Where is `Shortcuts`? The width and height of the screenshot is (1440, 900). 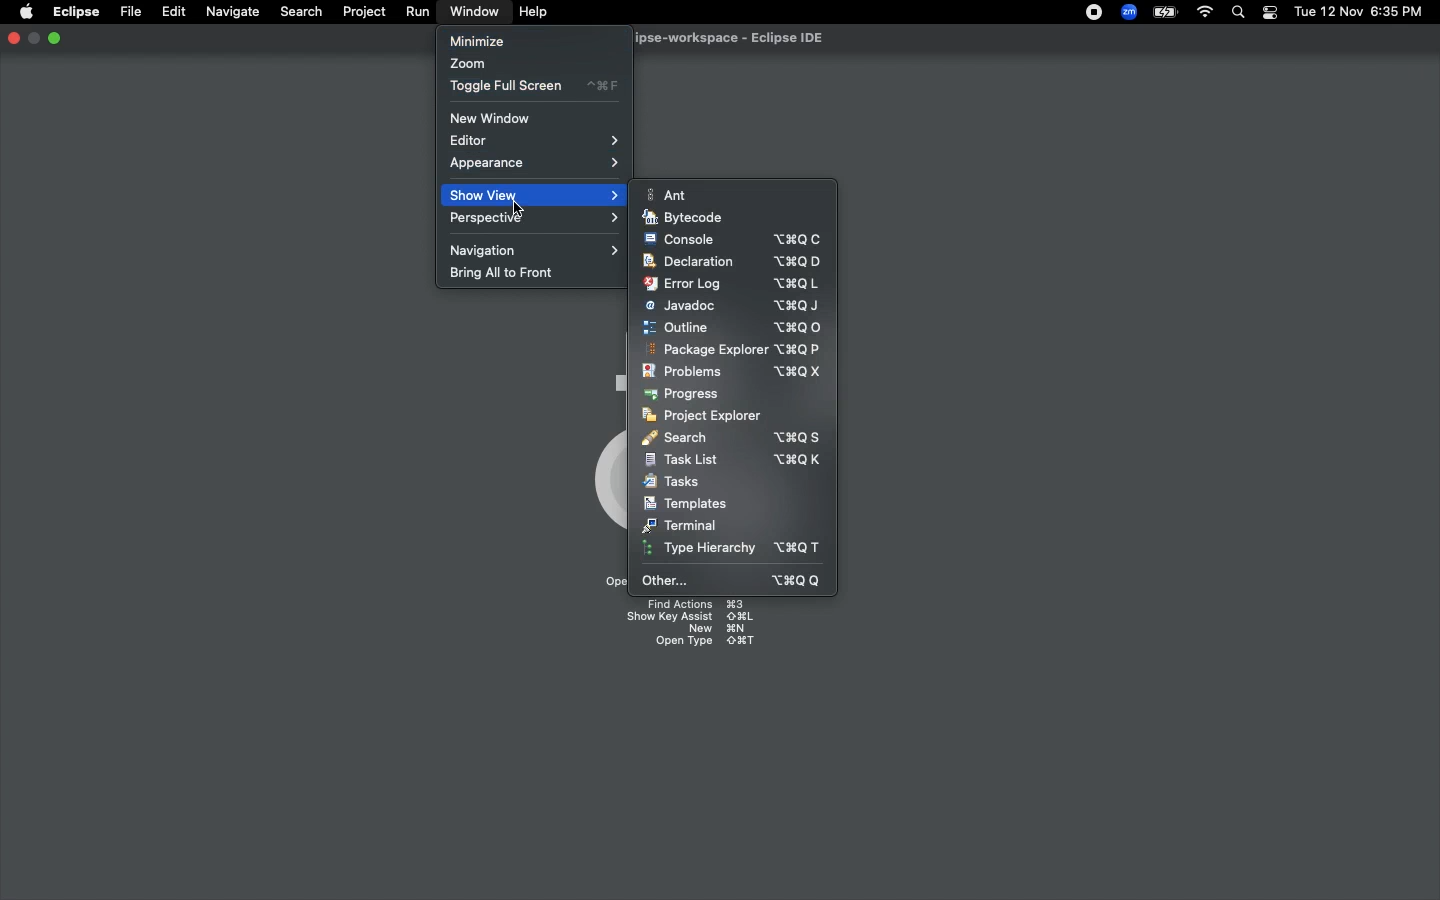 Shortcuts is located at coordinates (687, 626).